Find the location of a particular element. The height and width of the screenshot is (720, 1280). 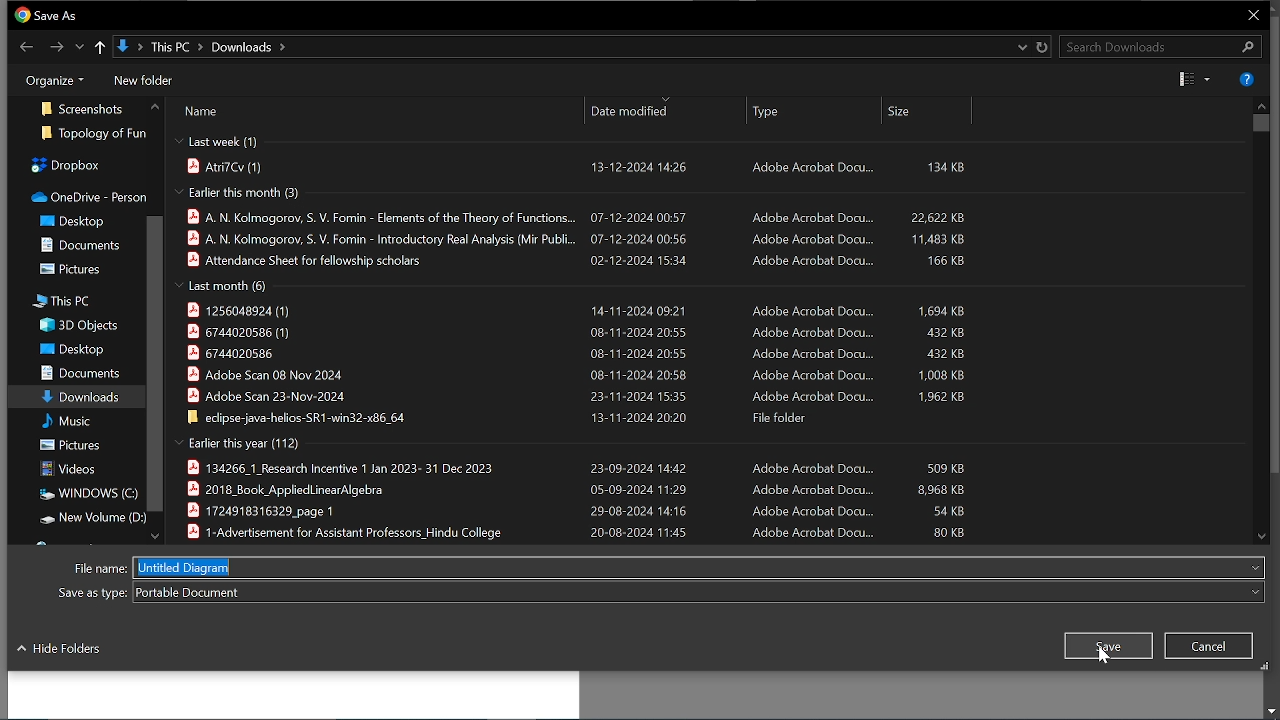

type is located at coordinates (812, 111).